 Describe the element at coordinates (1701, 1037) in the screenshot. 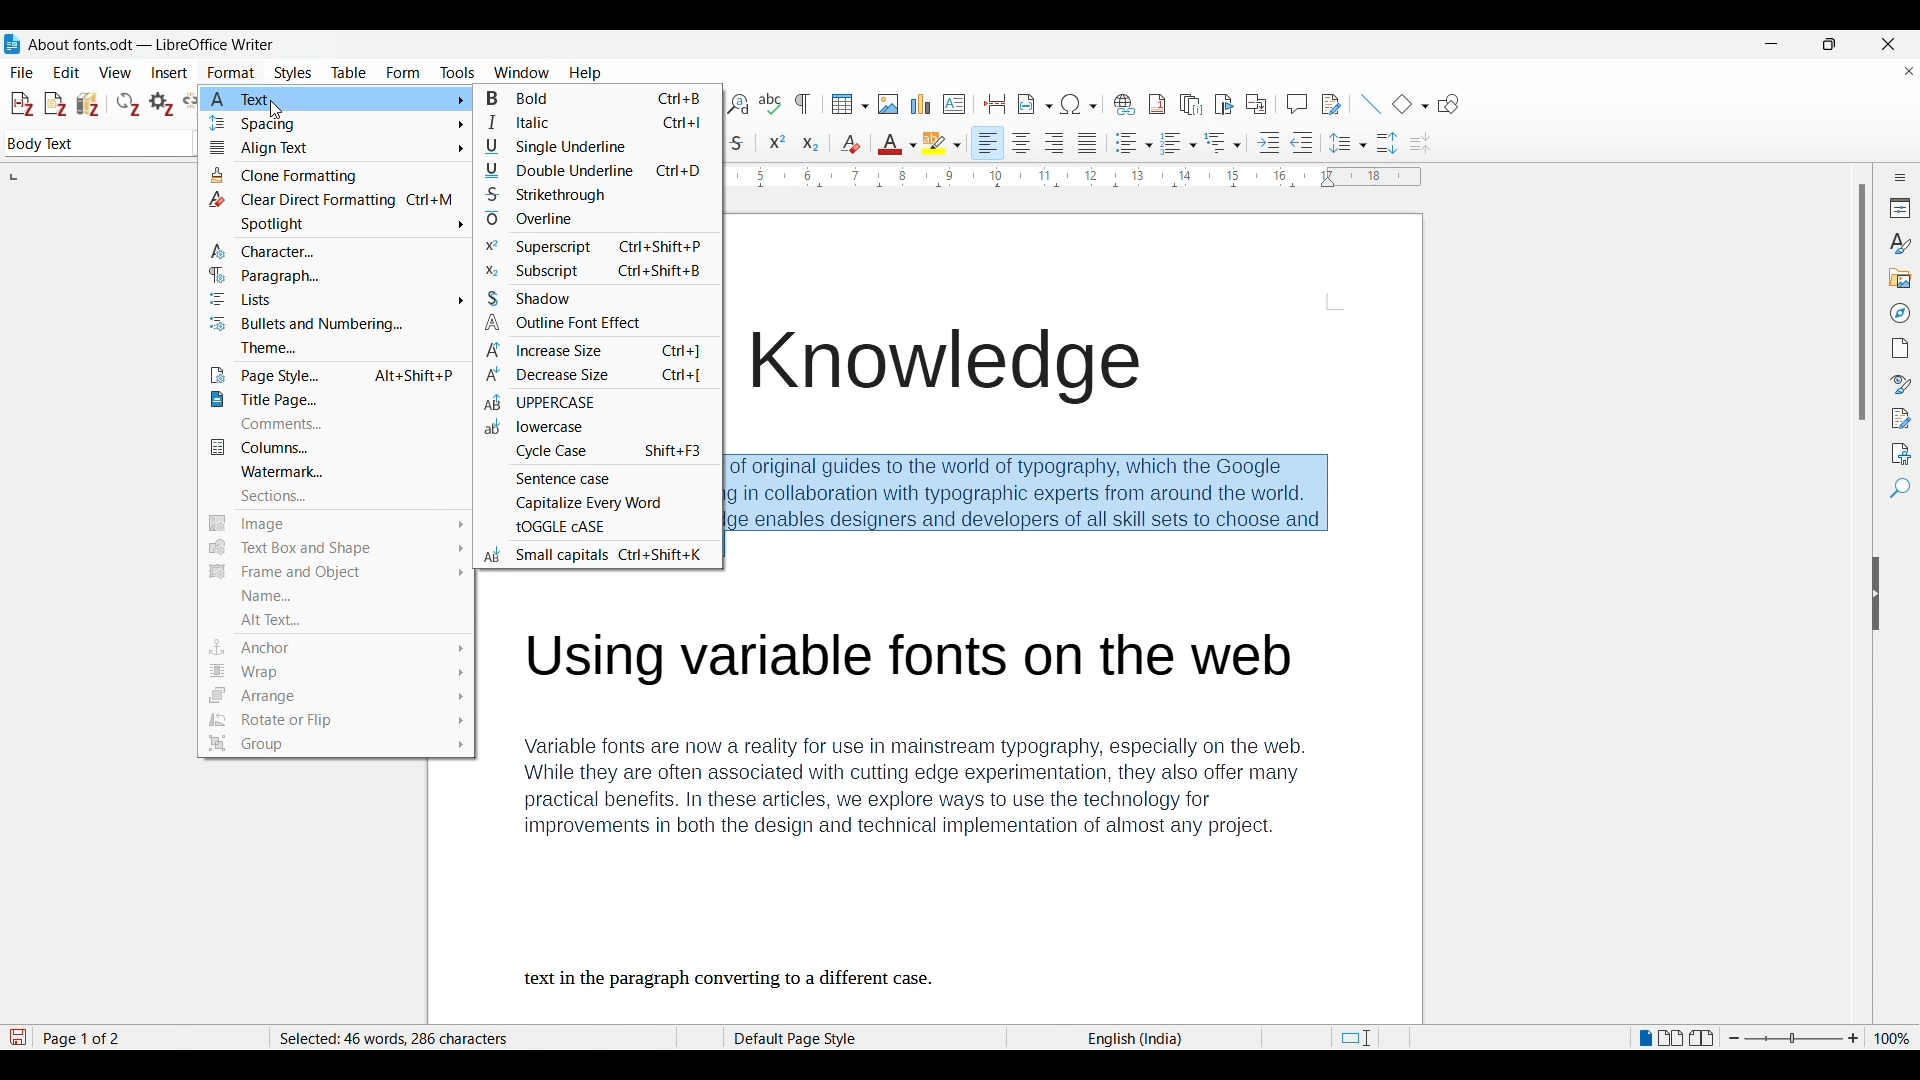

I see `Book view` at that location.